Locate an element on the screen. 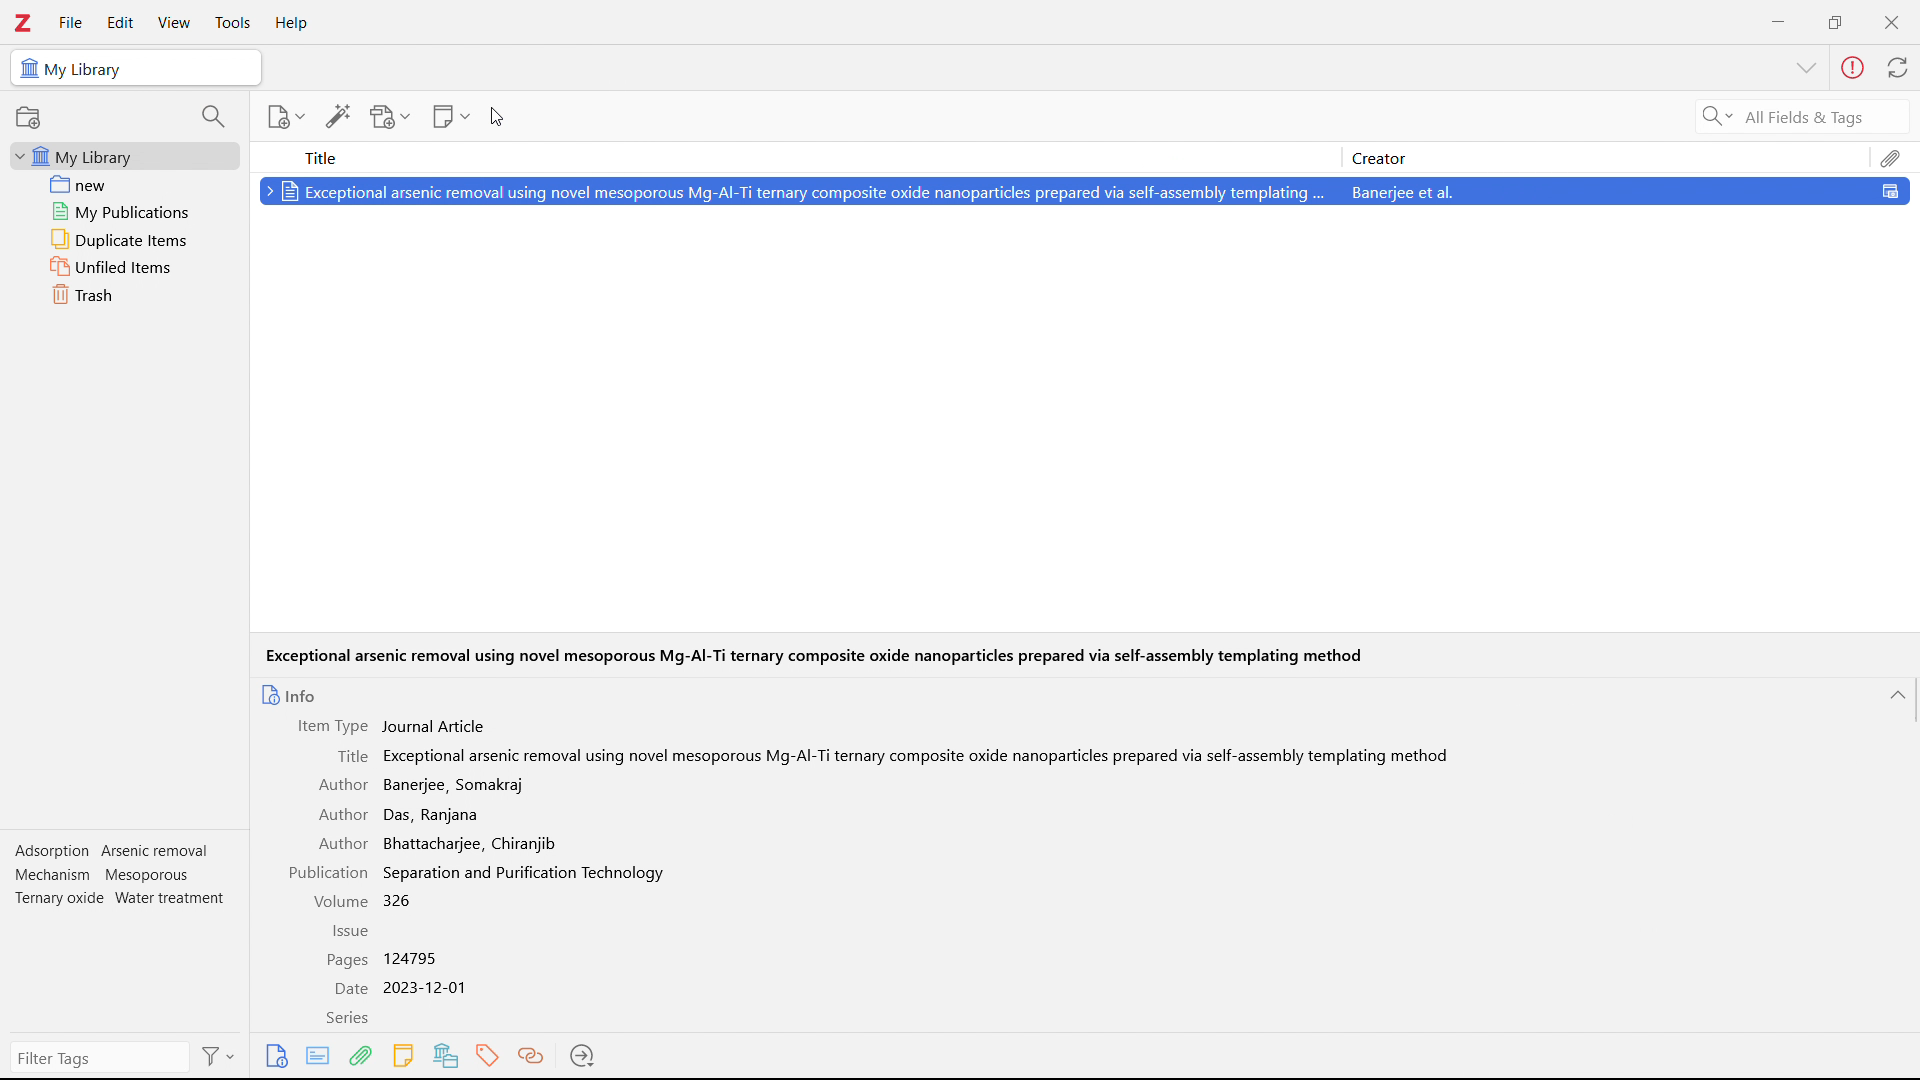 The width and height of the screenshot is (1920, 1080). Journal Article is located at coordinates (441, 726).